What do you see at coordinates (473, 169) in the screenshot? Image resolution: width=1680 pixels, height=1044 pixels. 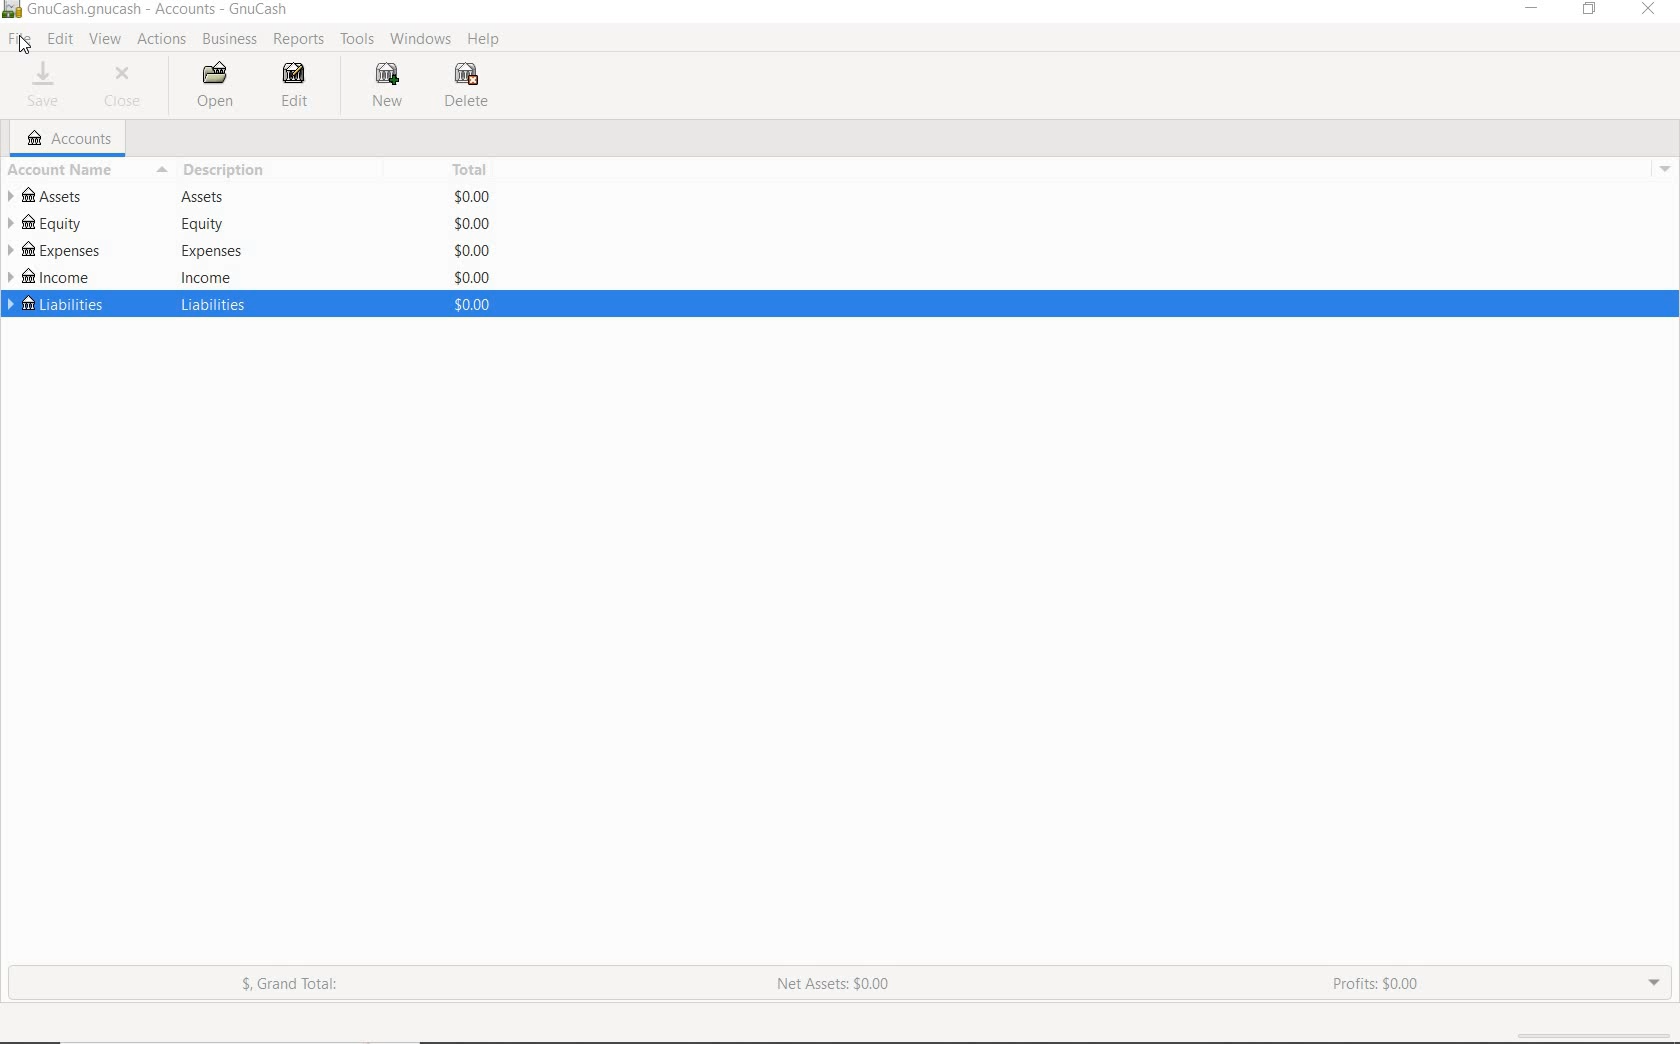 I see `TOTAL` at bounding box center [473, 169].